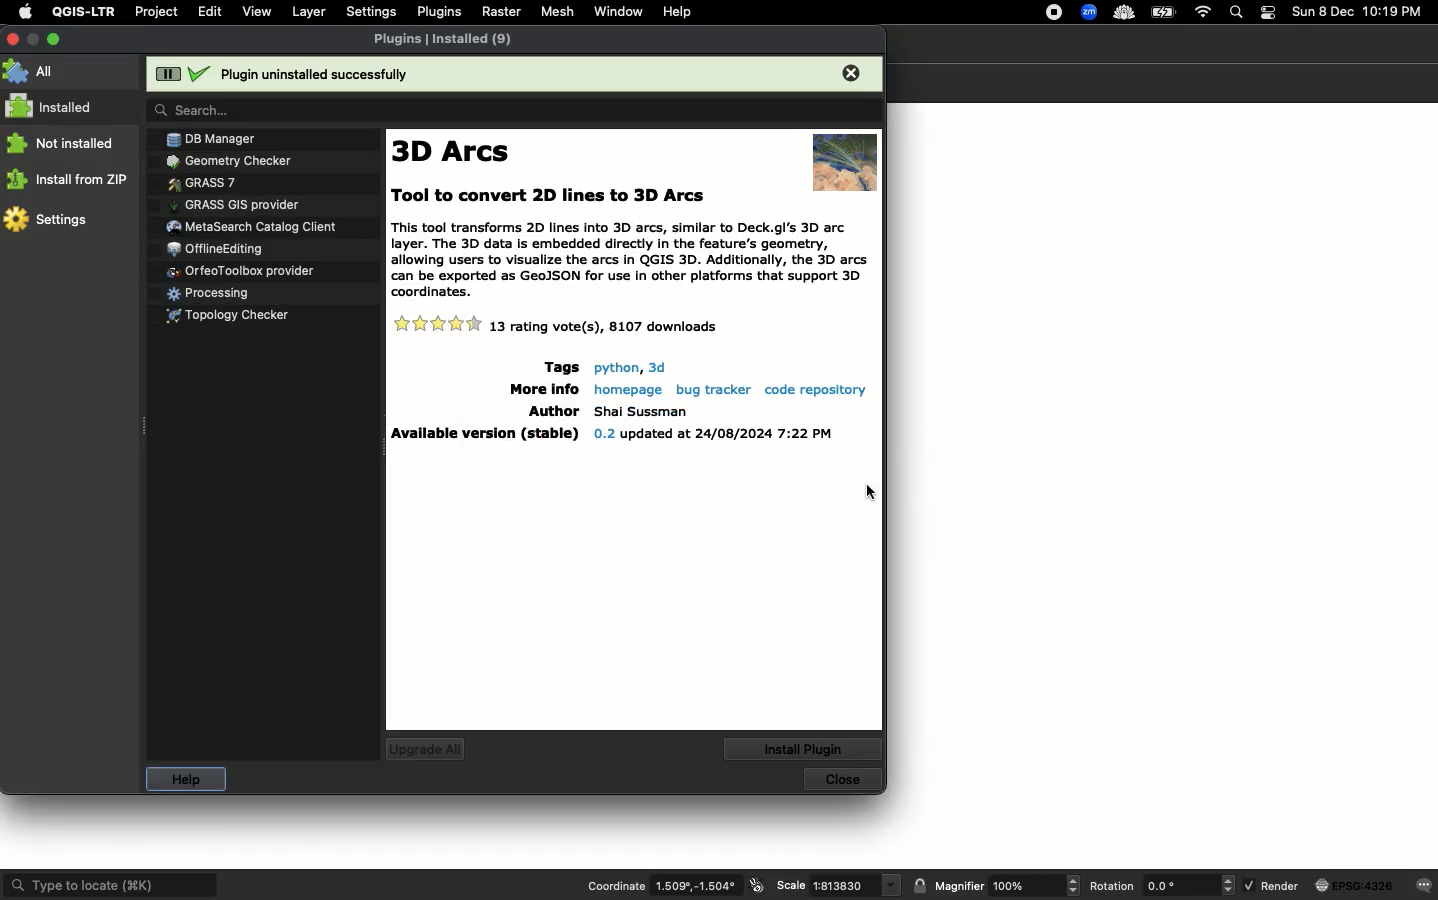 The width and height of the screenshot is (1438, 900). What do you see at coordinates (613, 437) in the screenshot?
I see `Details` at bounding box center [613, 437].